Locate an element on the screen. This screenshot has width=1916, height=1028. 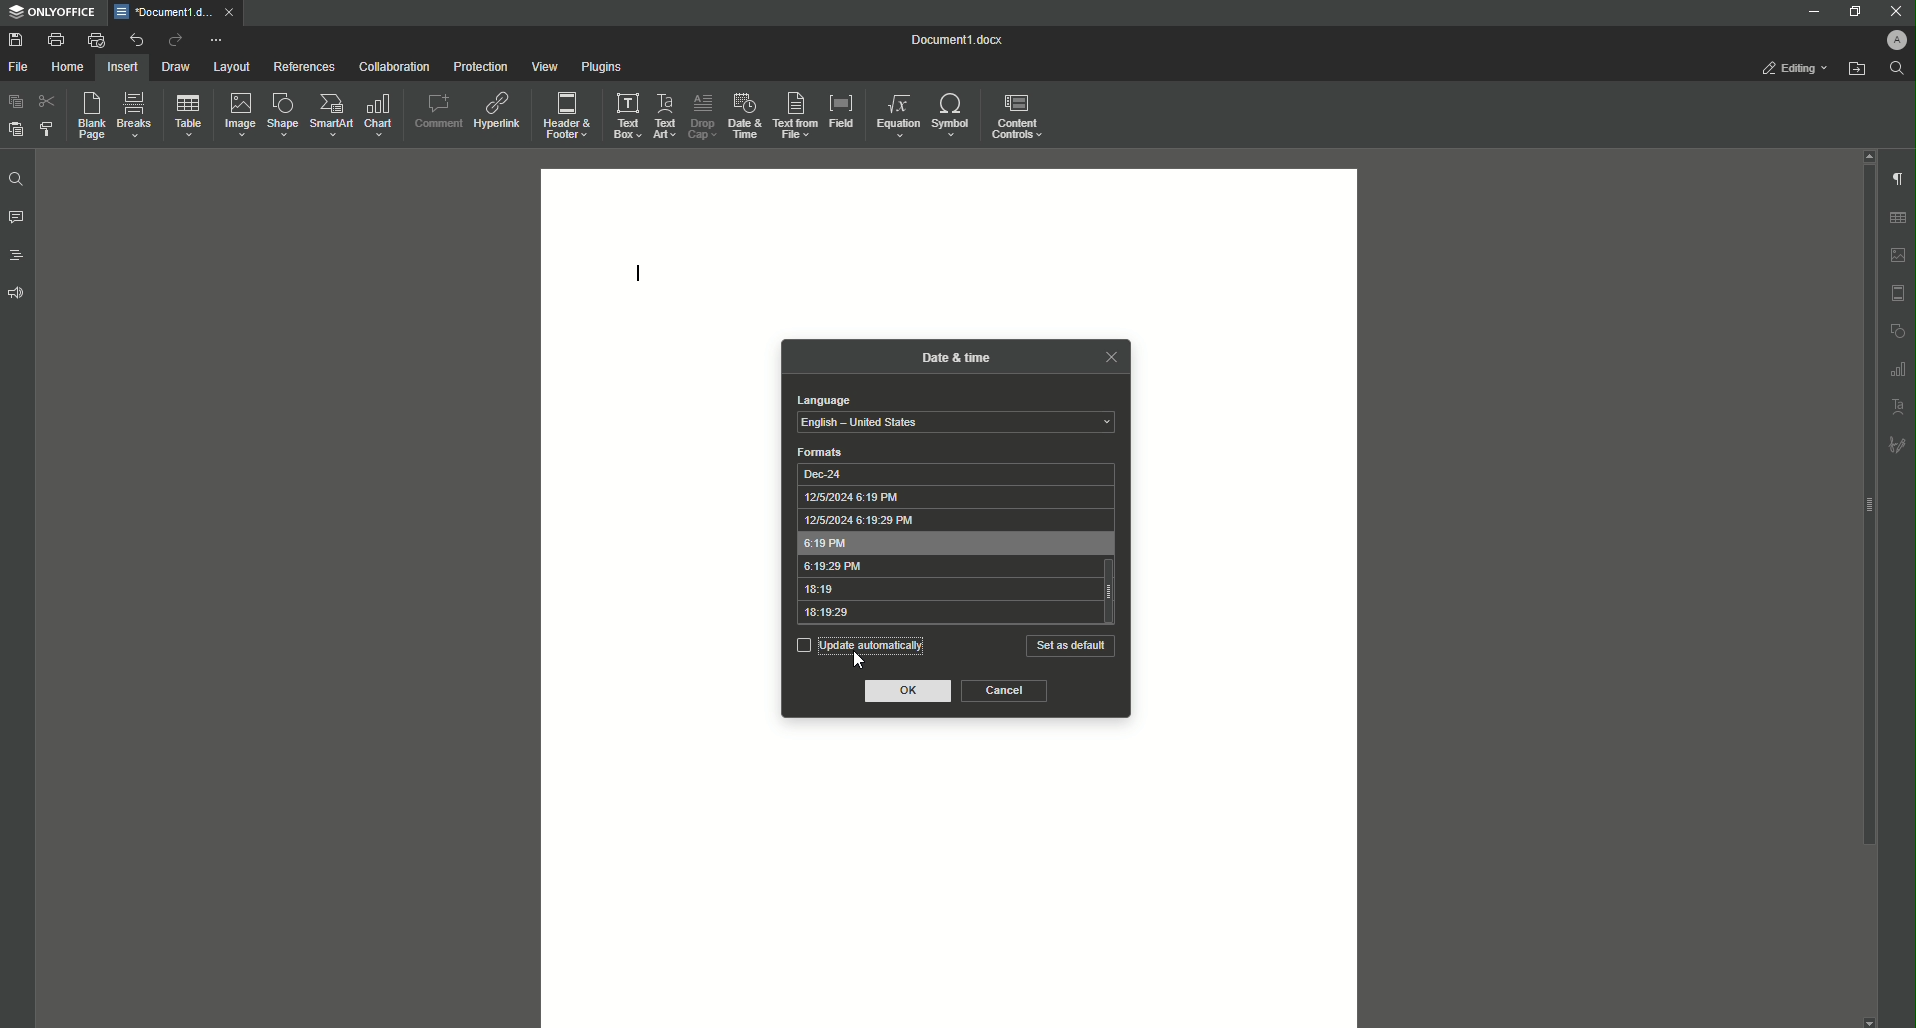
Restore is located at coordinates (1850, 11).